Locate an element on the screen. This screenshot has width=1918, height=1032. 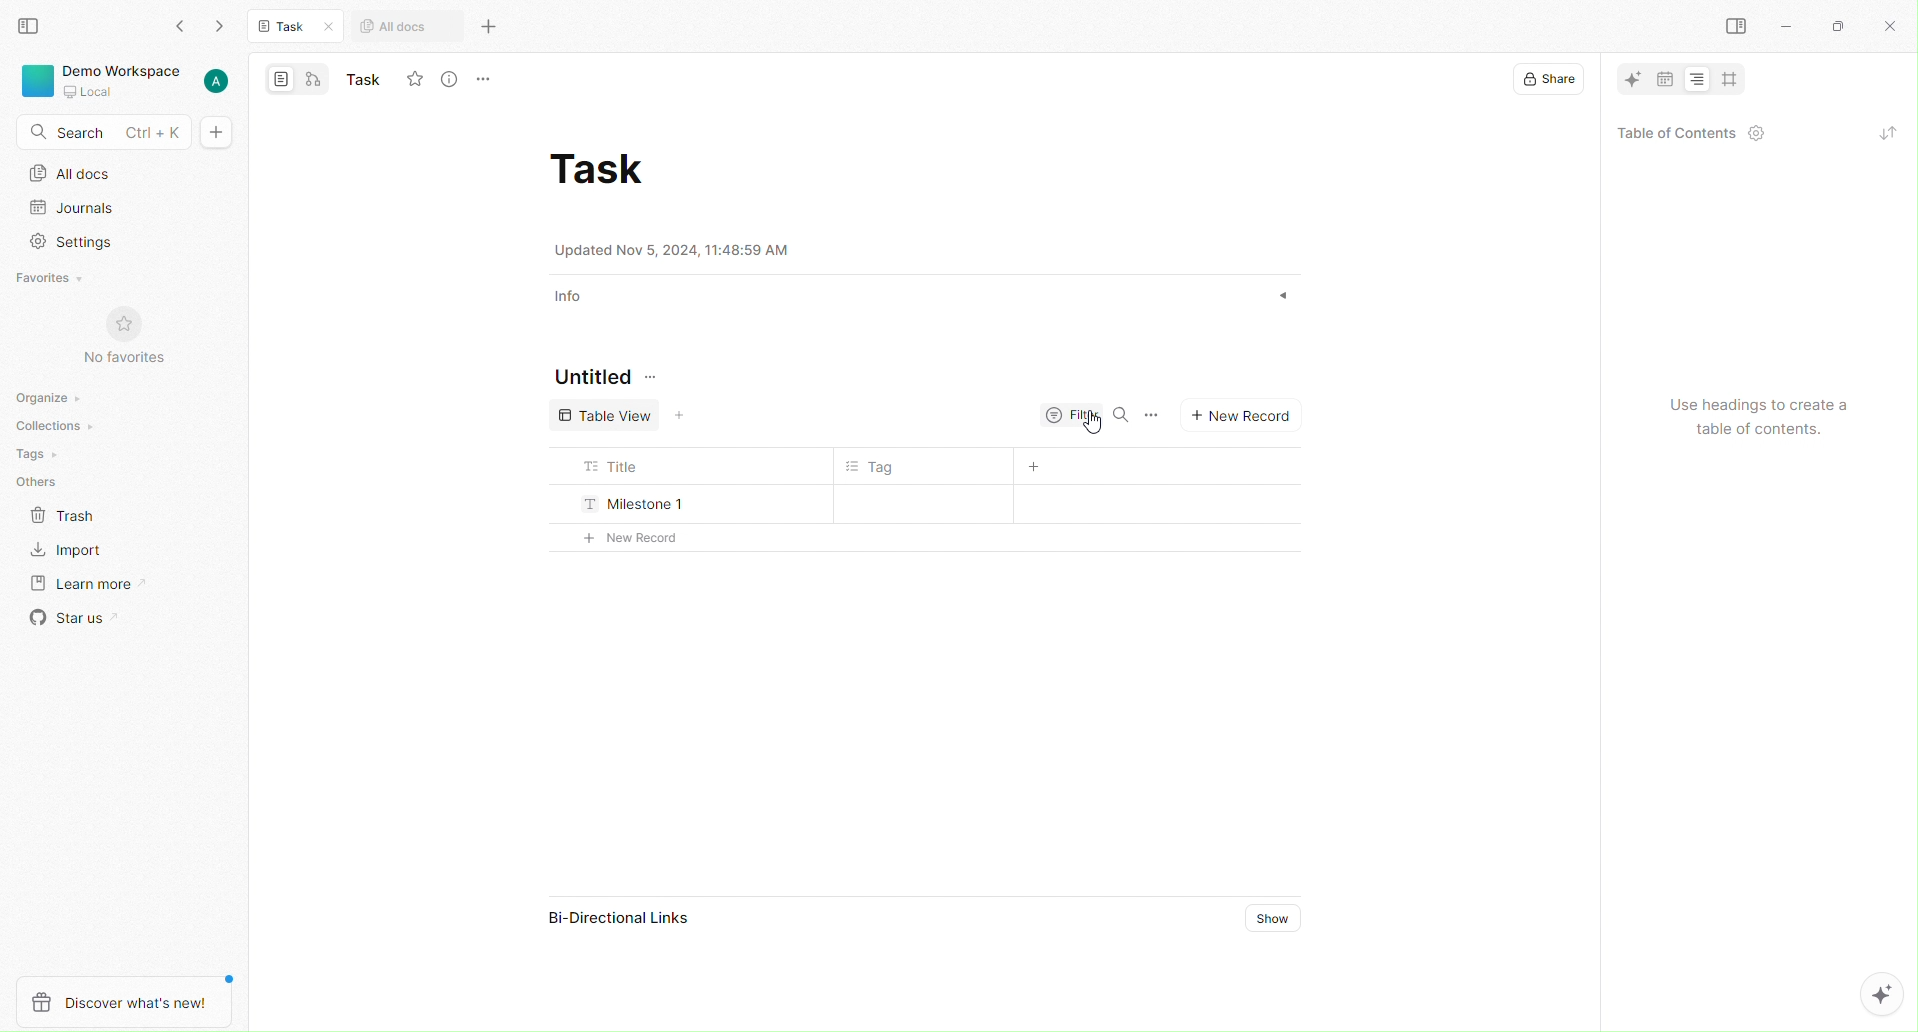
minimize is located at coordinates (1789, 25).